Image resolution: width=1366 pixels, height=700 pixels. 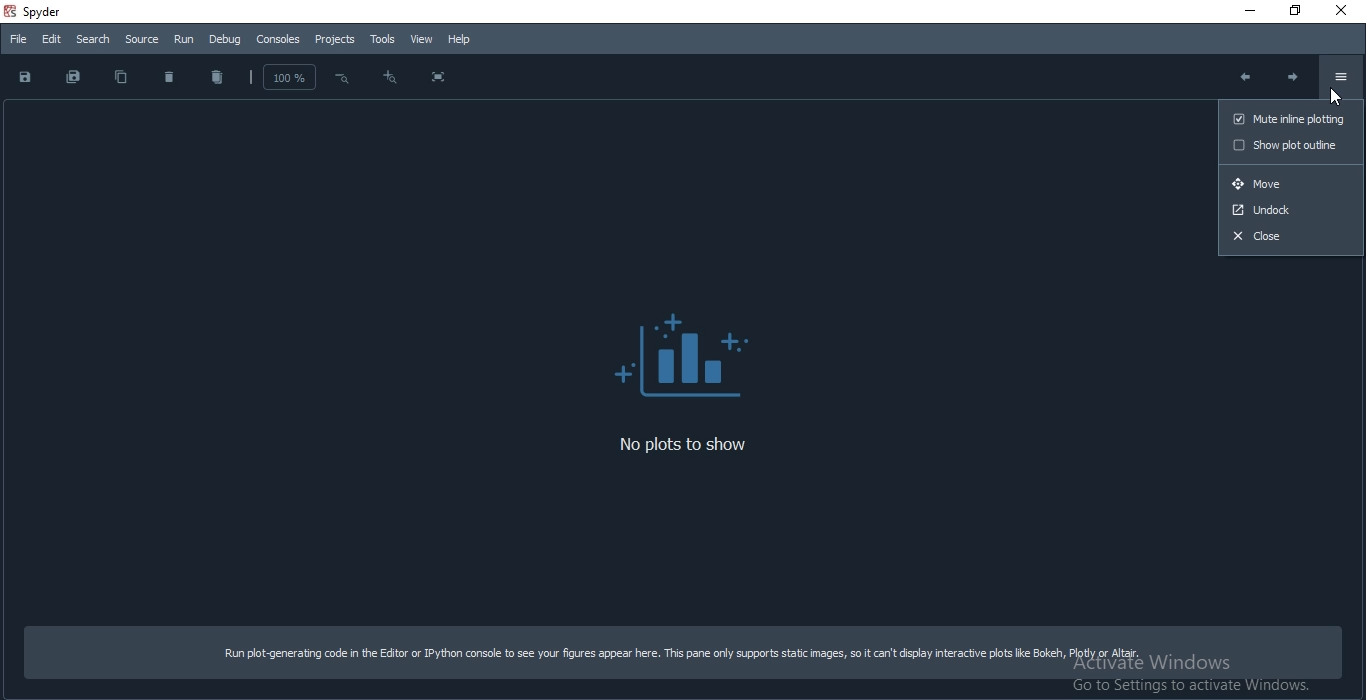 What do you see at coordinates (694, 350) in the screenshot?
I see `image` at bounding box center [694, 350].